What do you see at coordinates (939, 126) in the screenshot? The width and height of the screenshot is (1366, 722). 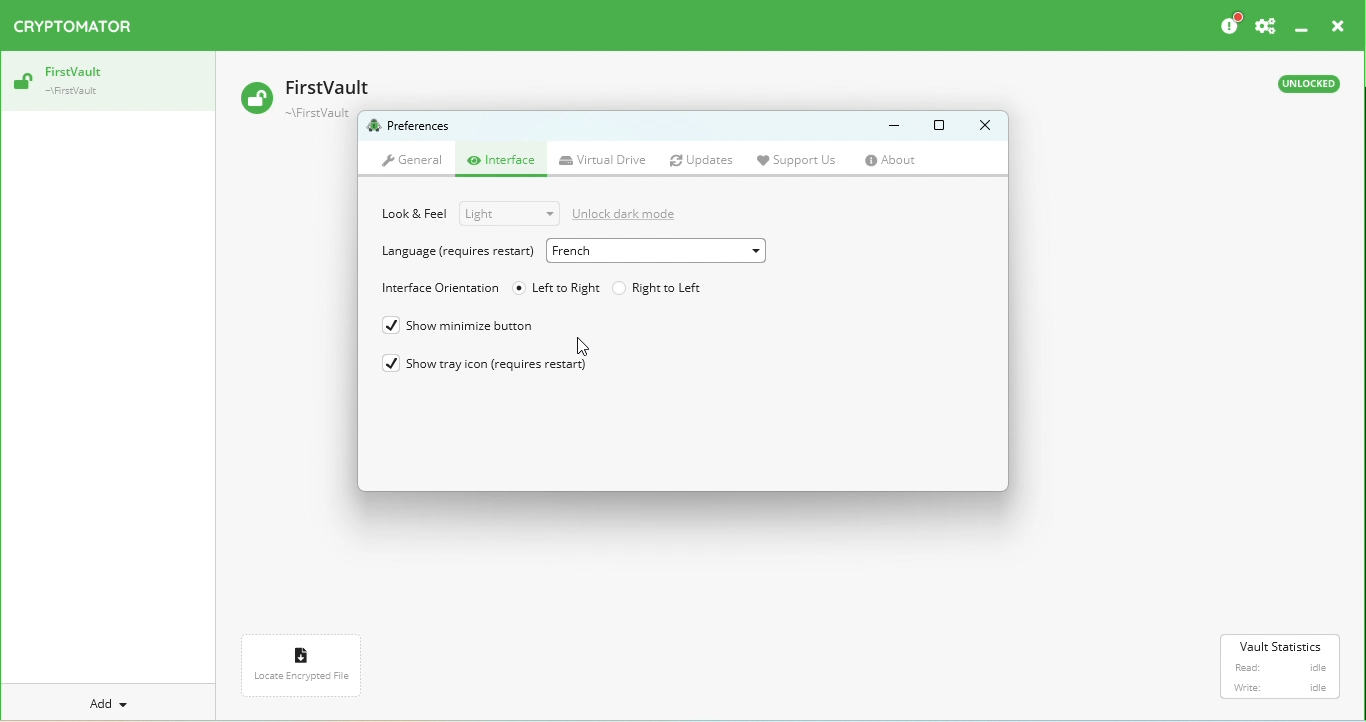 I see `Maximize` at bounding box center [939, 126].